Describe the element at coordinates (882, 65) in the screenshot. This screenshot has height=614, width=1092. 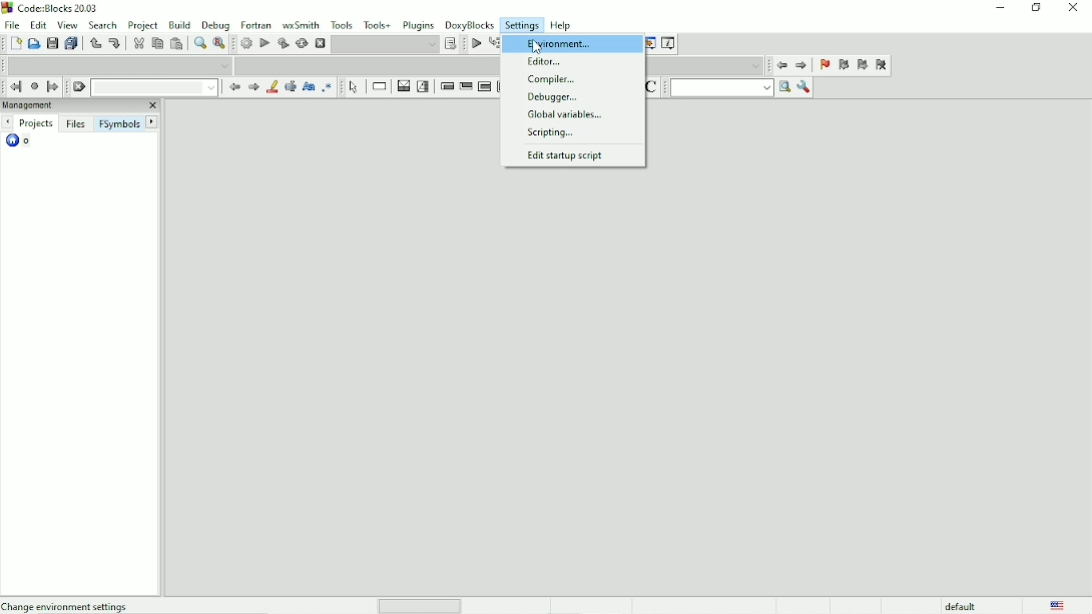
I see `Clear bookmarks` at that location.